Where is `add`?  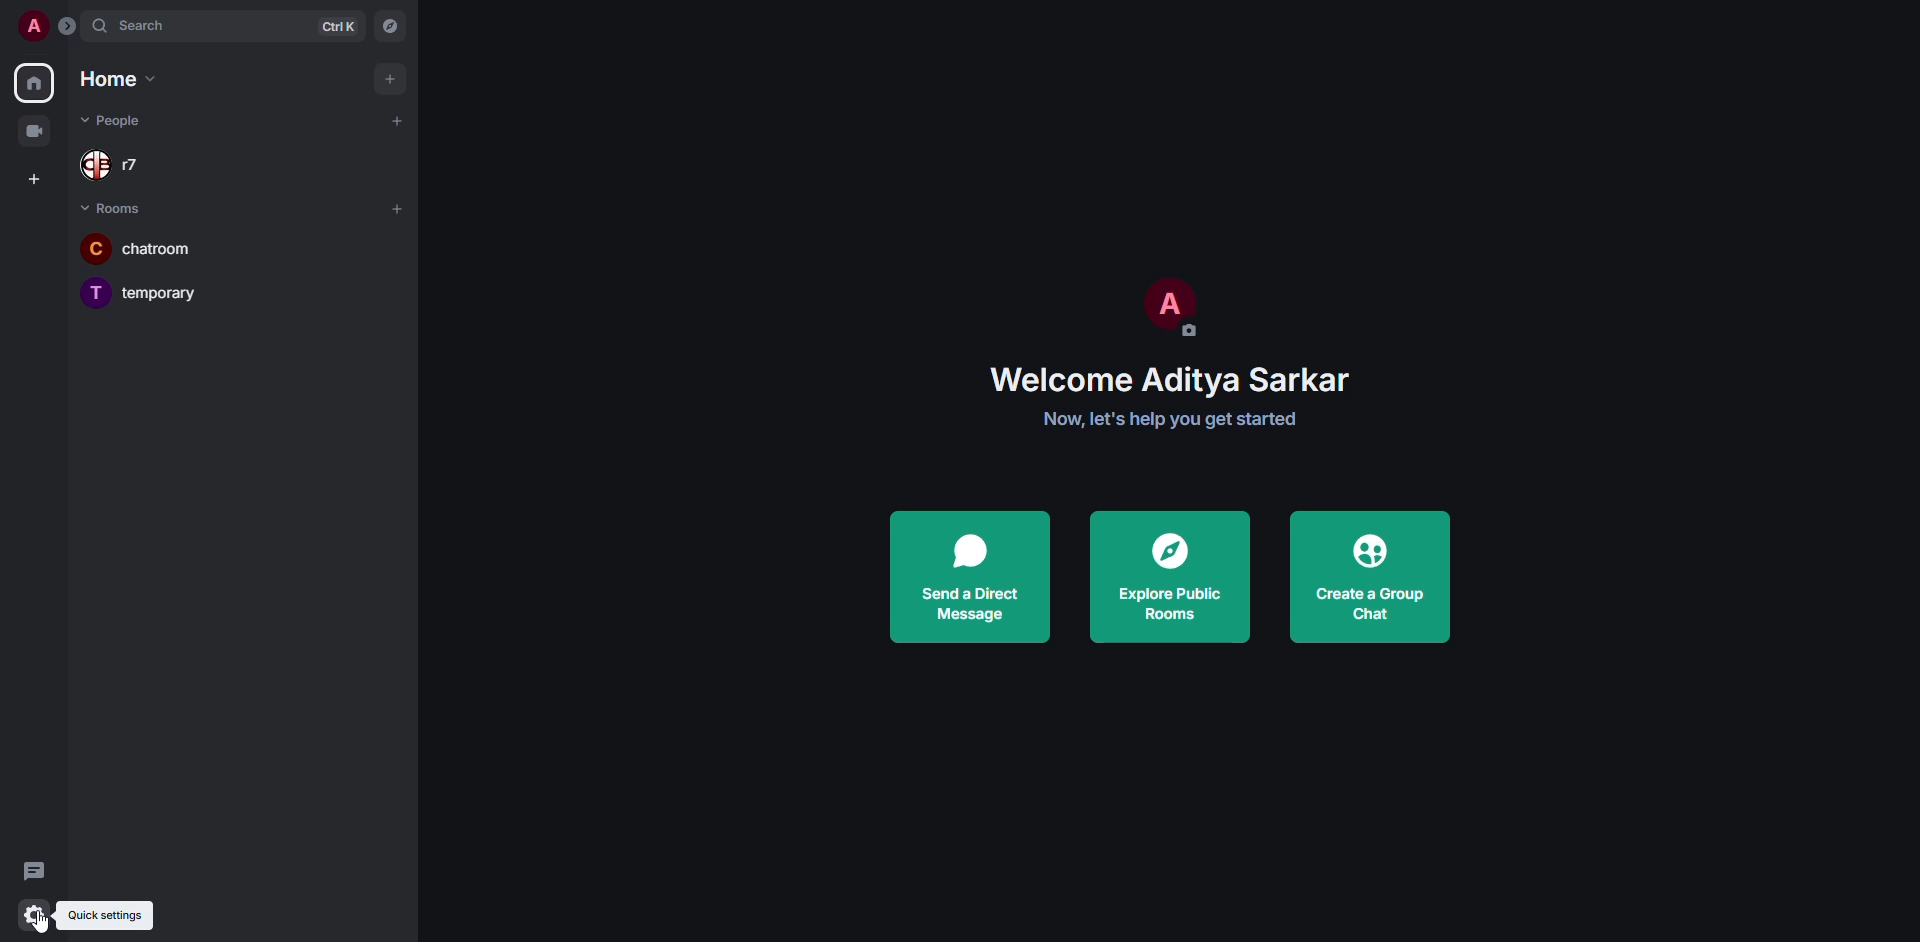
add is located at coordinates (399, 211).